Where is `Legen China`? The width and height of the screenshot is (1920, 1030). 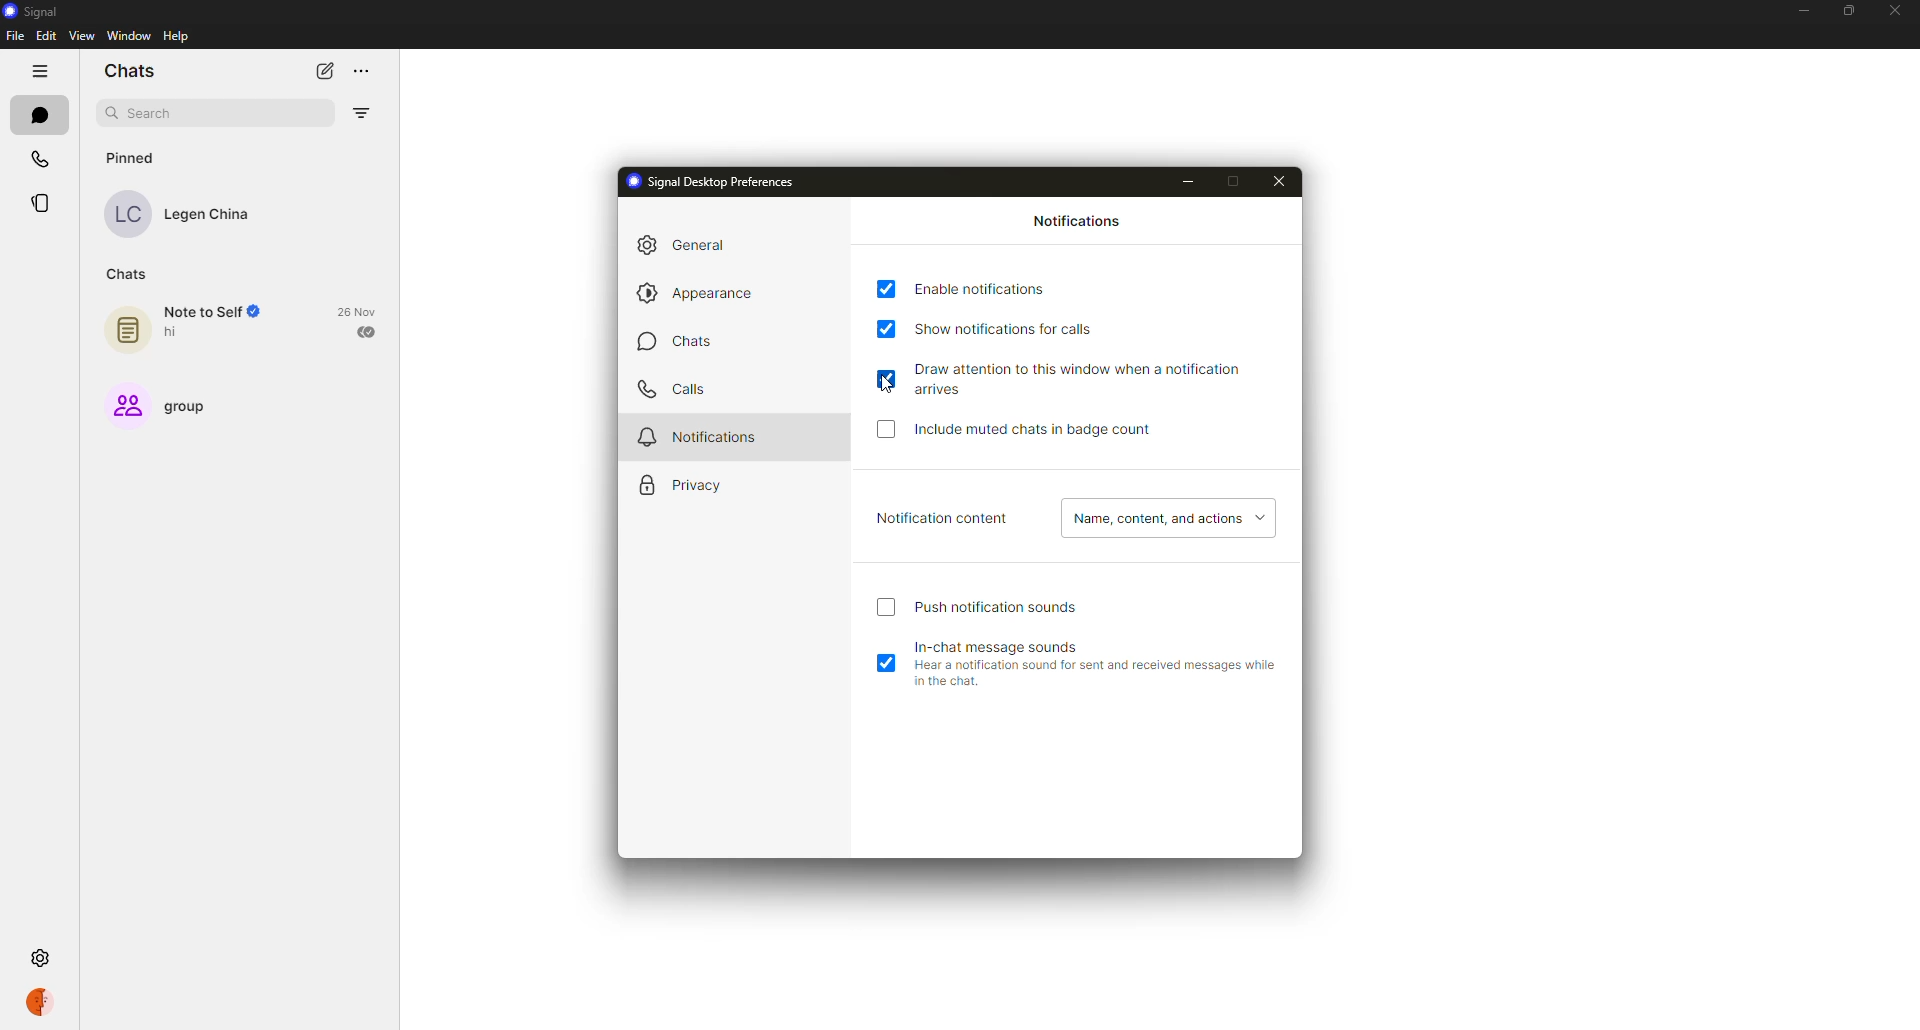
Legen China is located at coordinates (213, 216).